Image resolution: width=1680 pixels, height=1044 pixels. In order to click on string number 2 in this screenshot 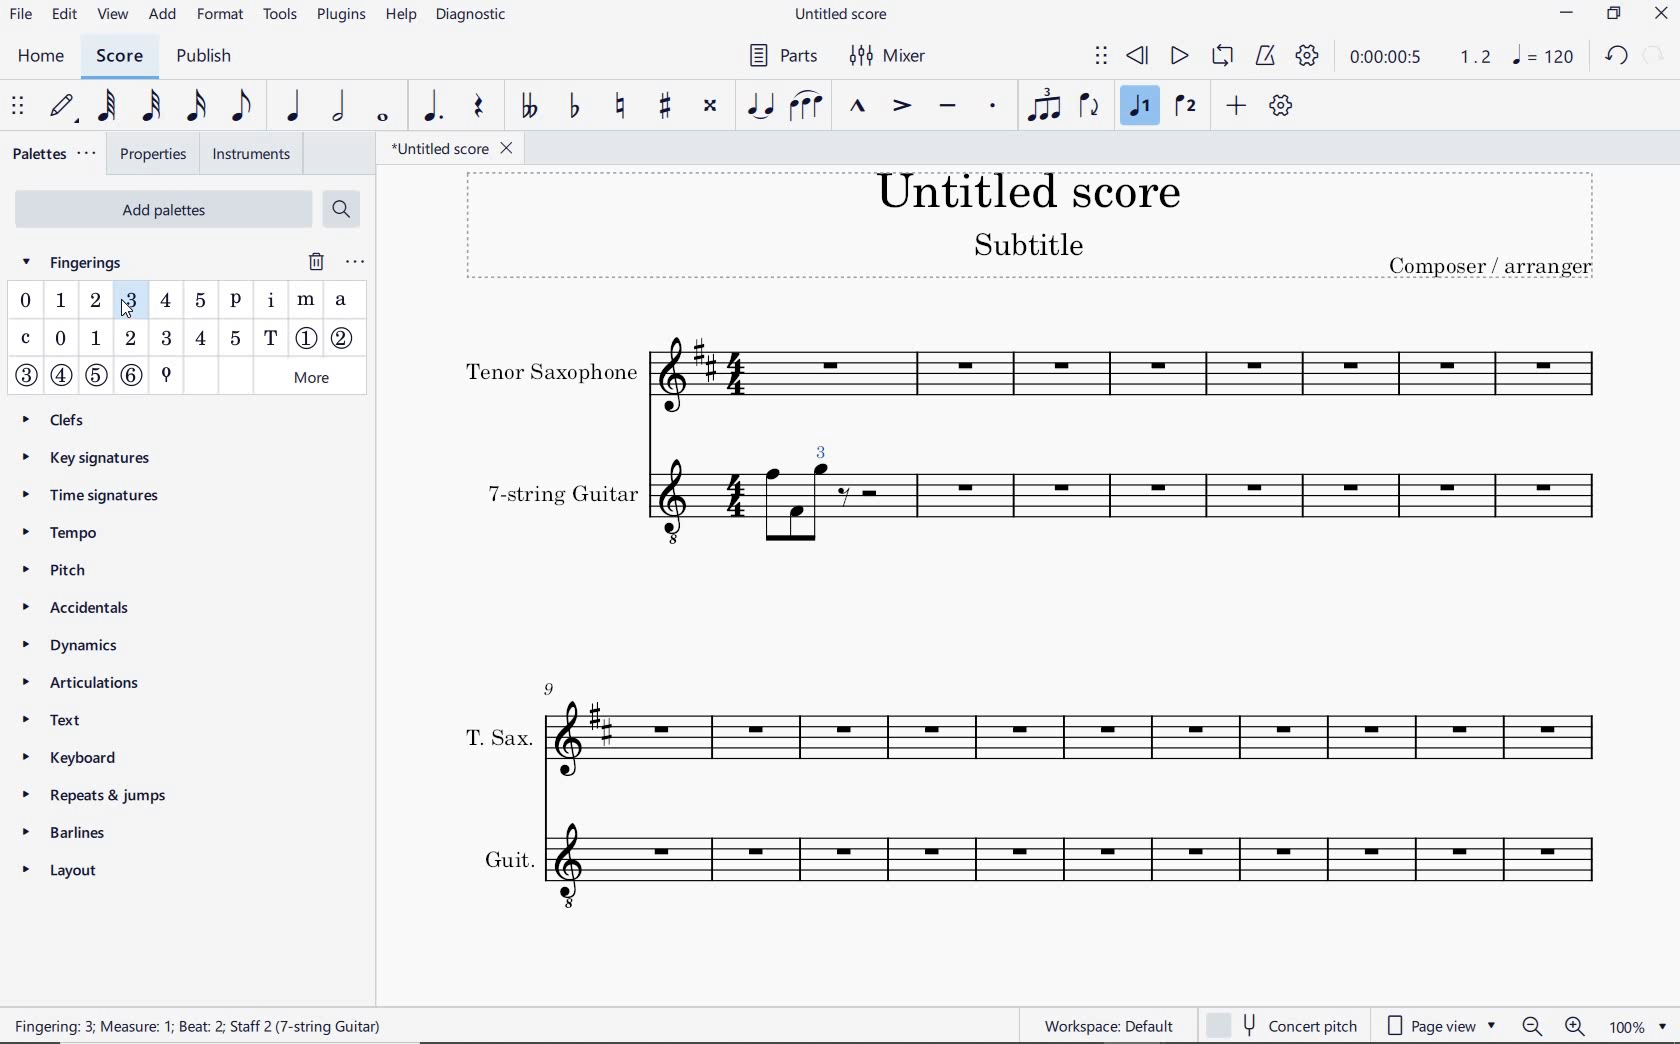, I will do `click(345, 339)`.